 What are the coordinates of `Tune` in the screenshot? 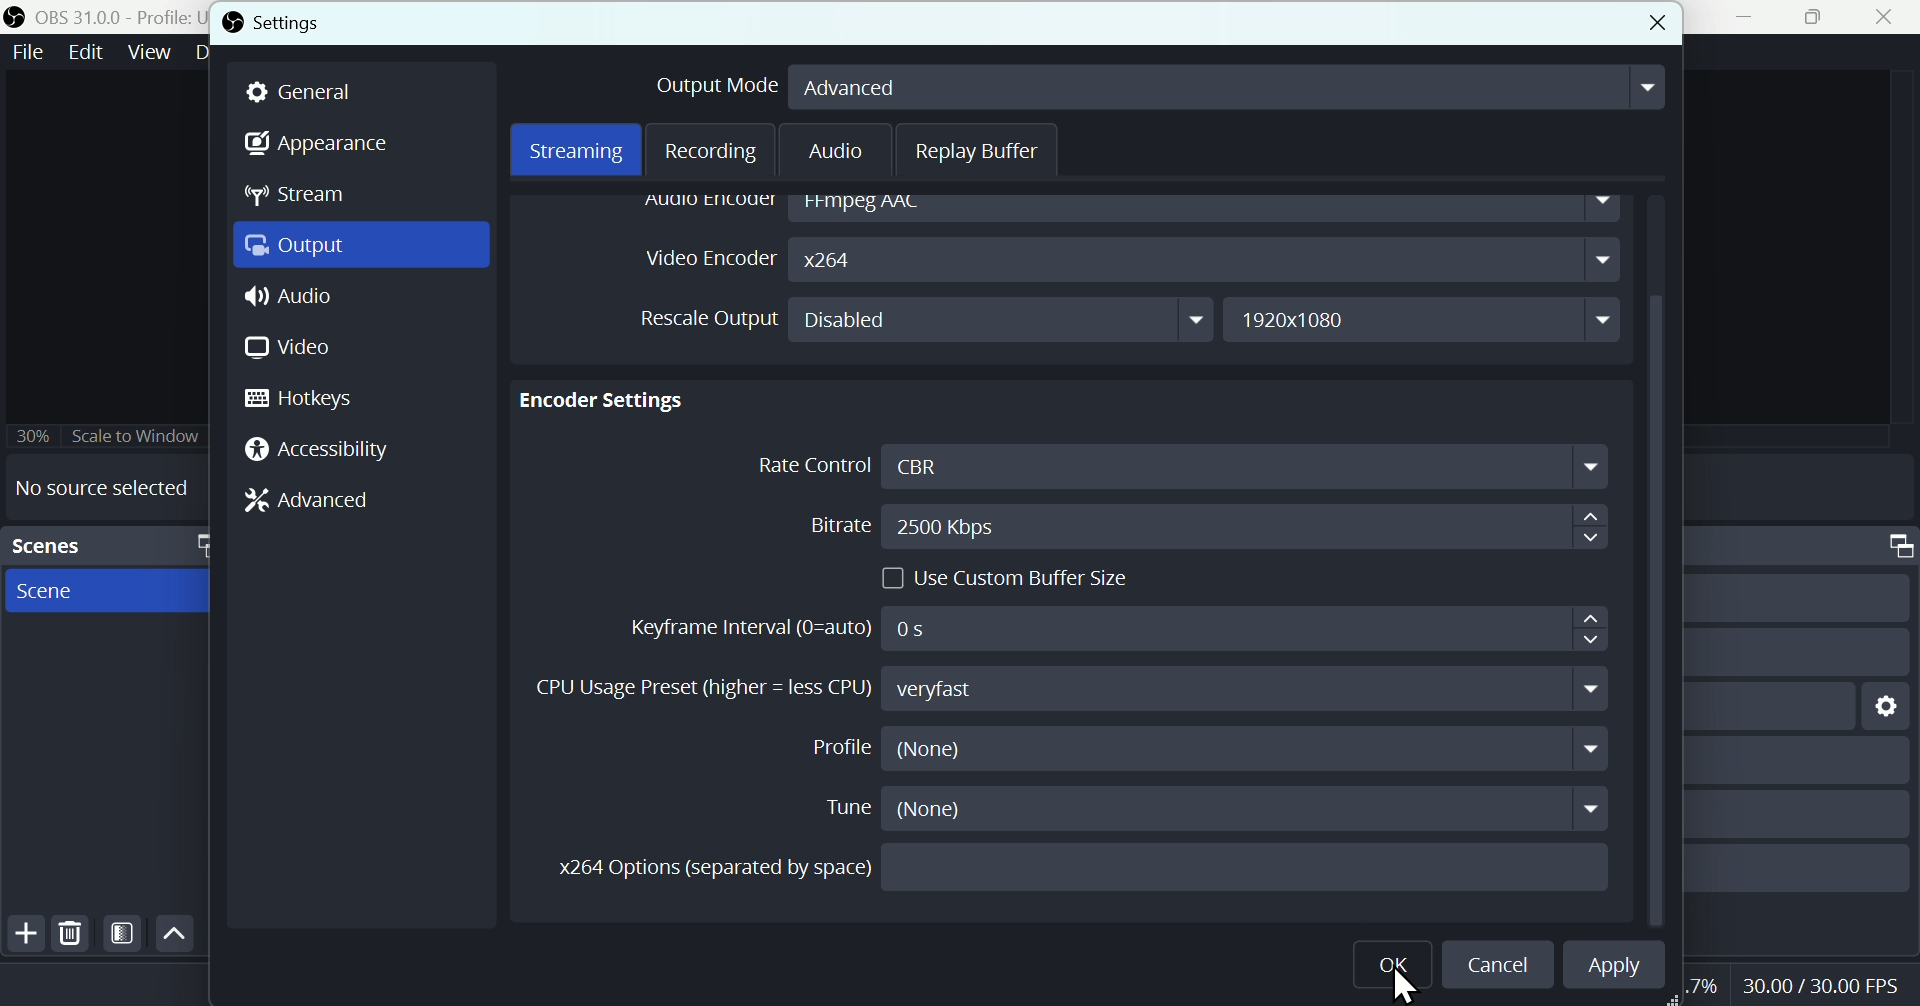 It's located at (1216, 809).